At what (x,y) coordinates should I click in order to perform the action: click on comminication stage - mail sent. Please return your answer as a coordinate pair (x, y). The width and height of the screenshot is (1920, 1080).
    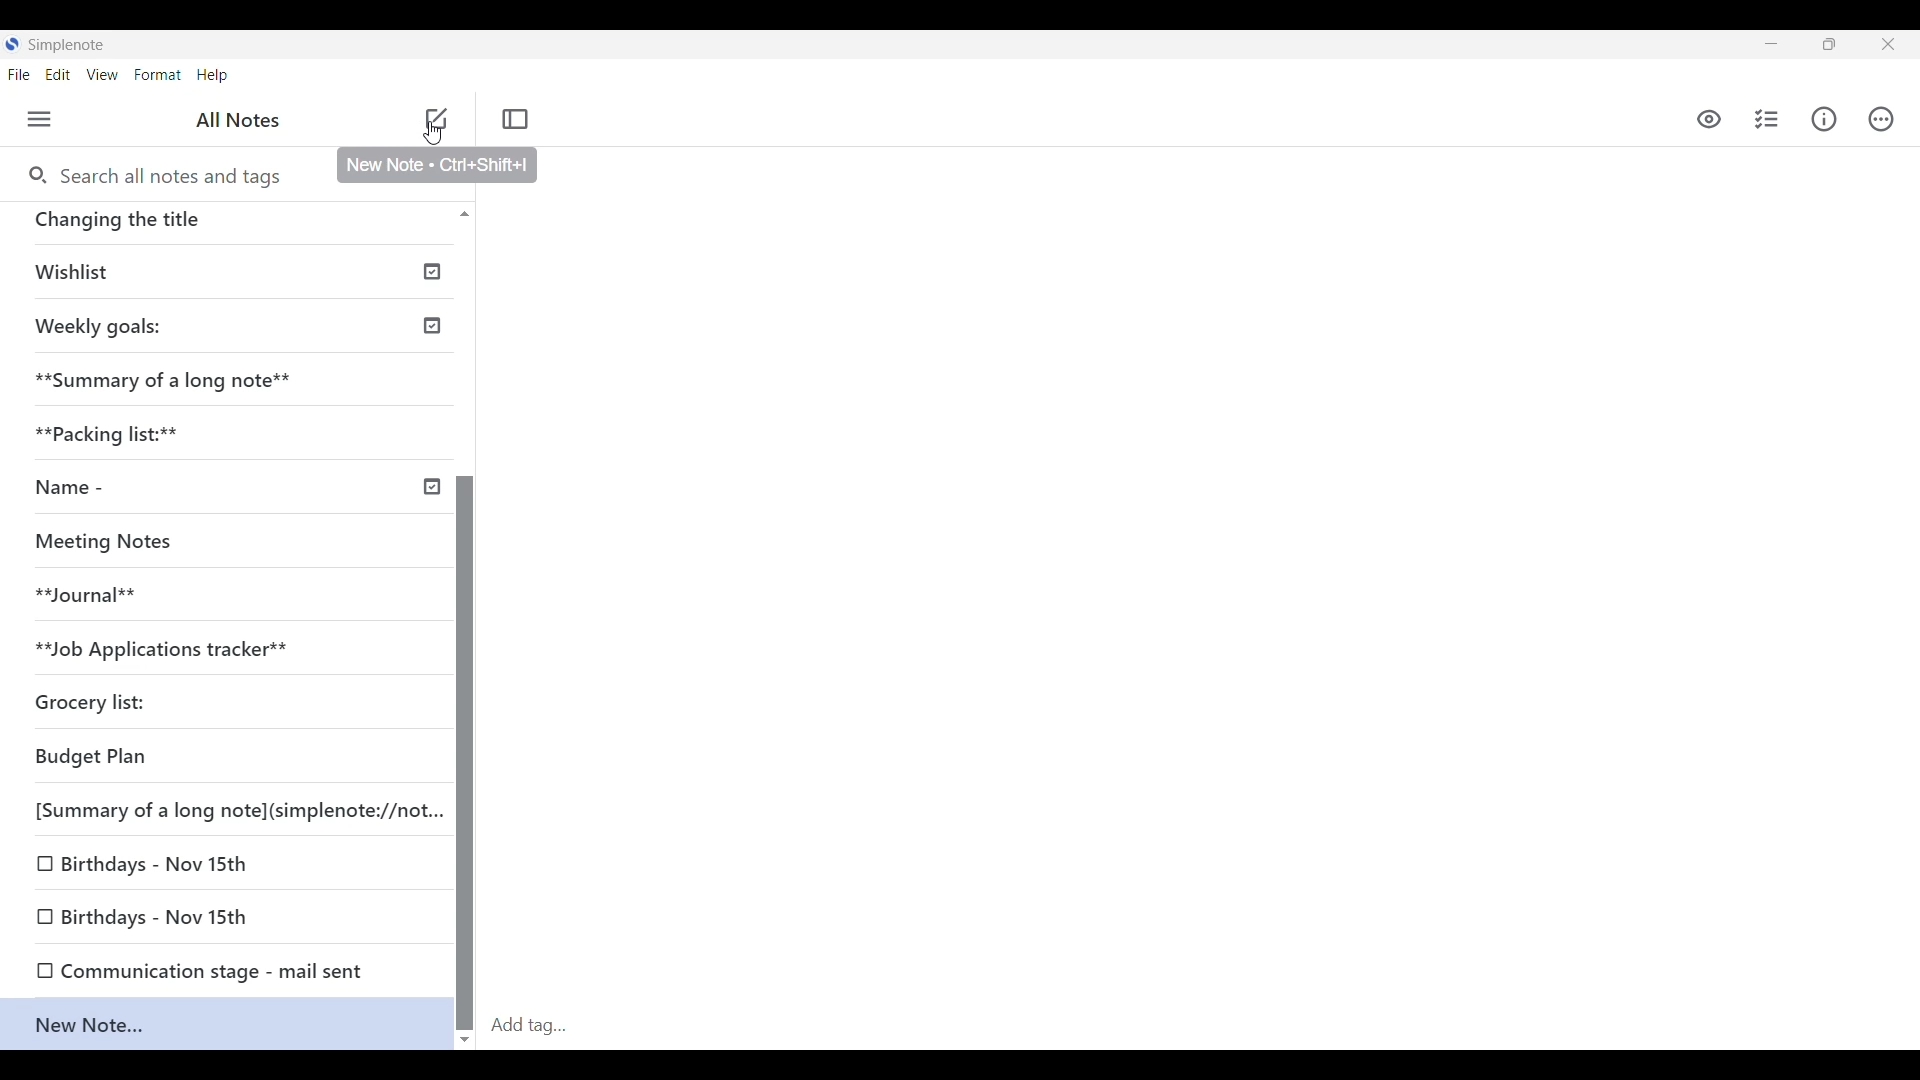
    Looking at the image, I should click on (215, 967).